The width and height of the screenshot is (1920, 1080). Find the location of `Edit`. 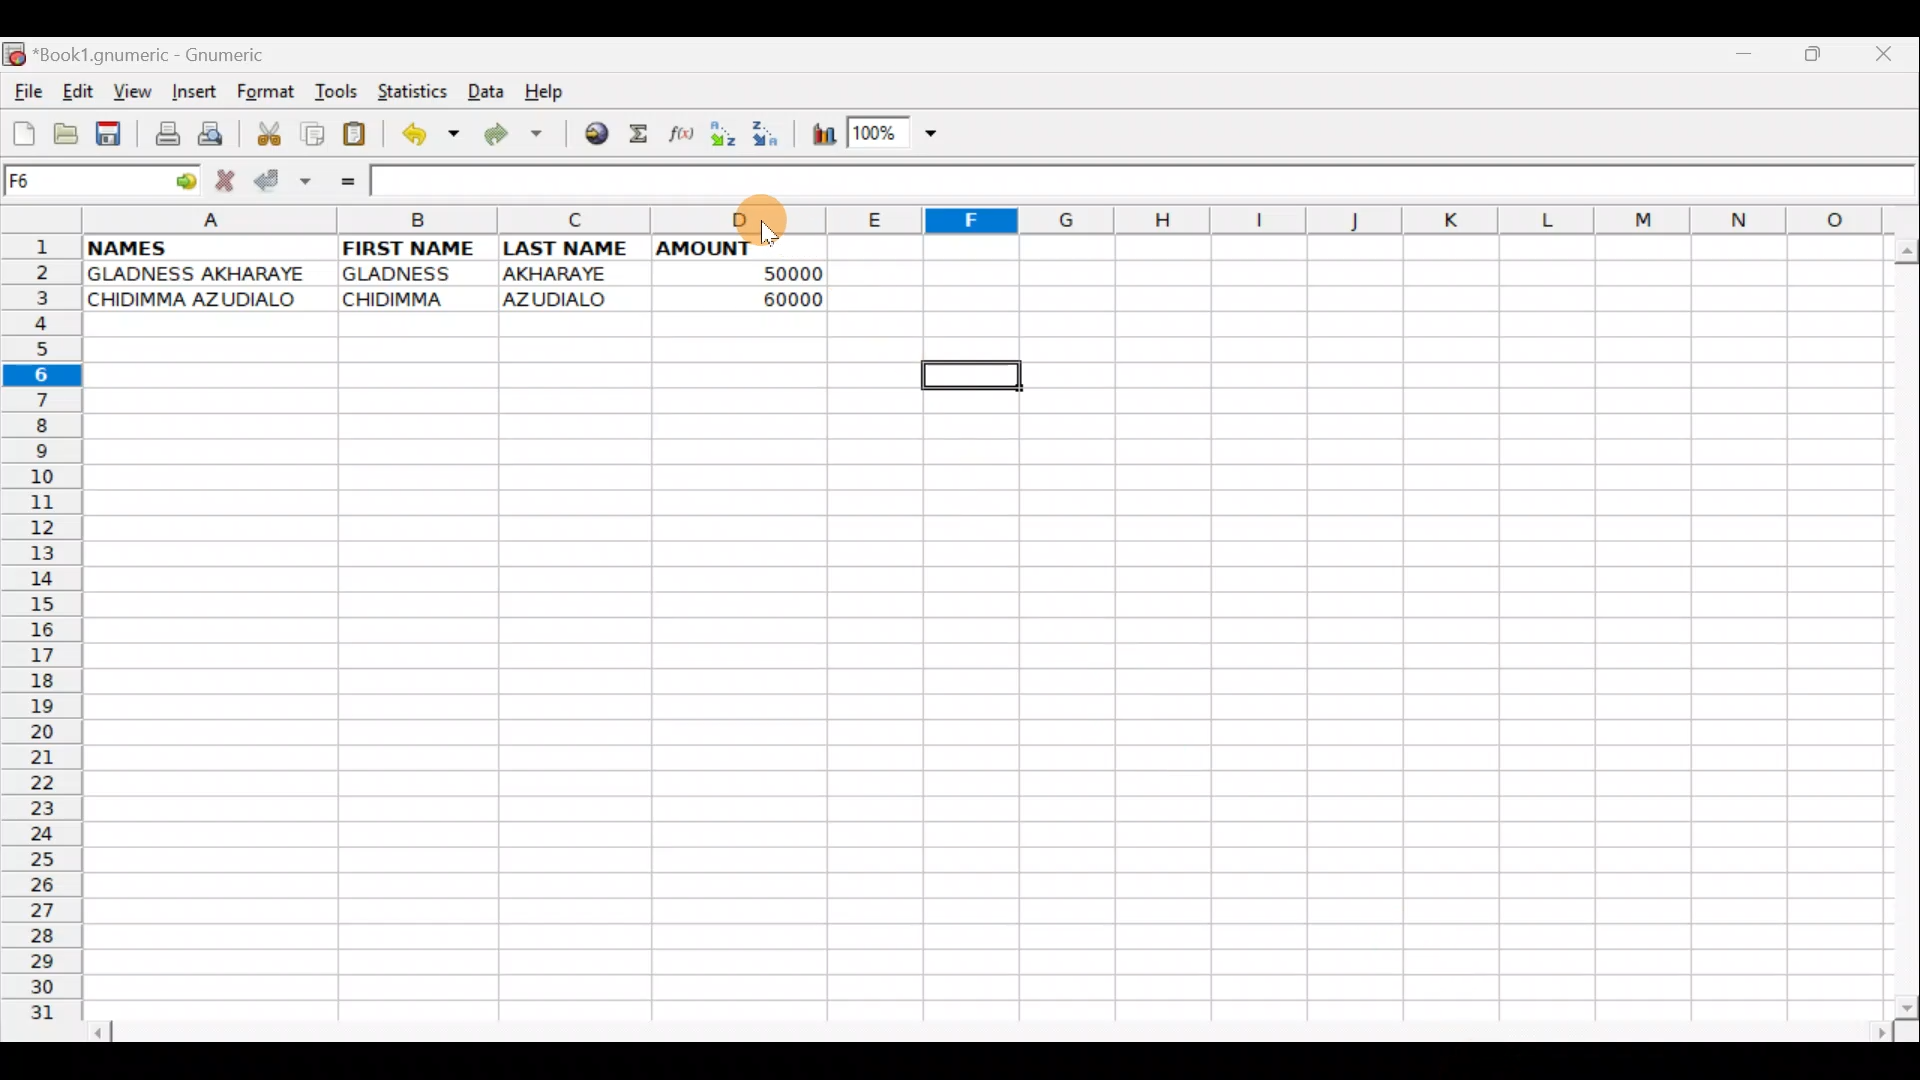

Edit is located at coordinates (80, 93).